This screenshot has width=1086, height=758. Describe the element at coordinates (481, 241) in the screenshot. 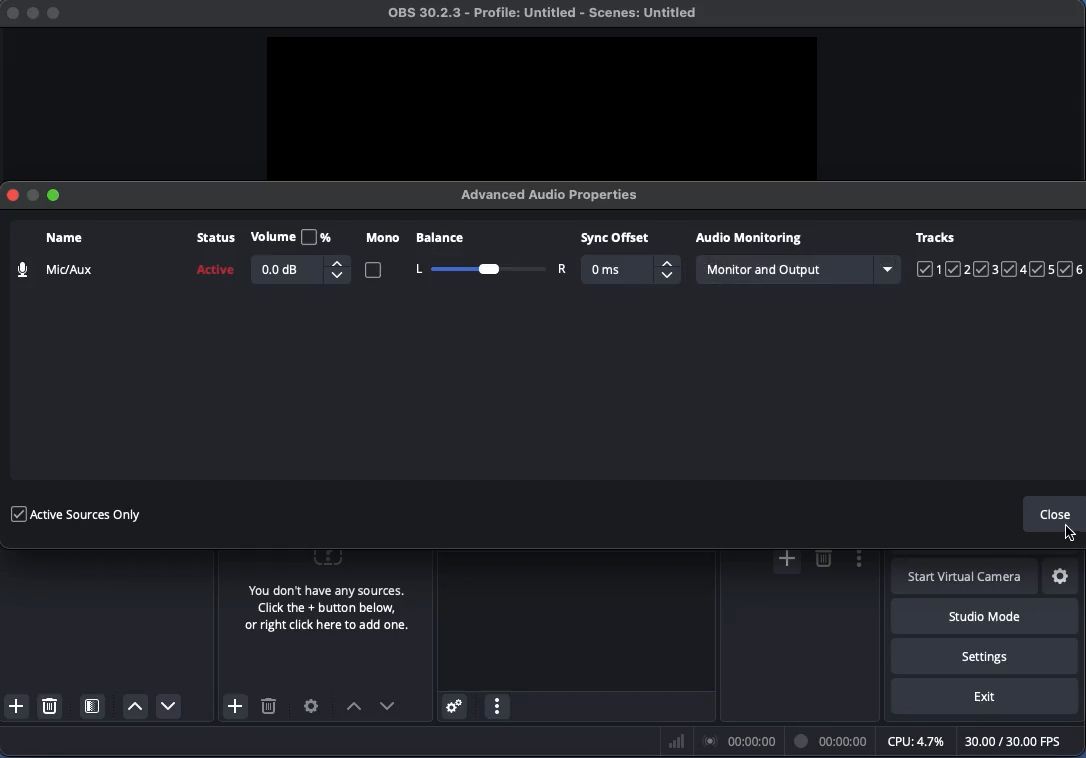

I see `Balance` at that location.